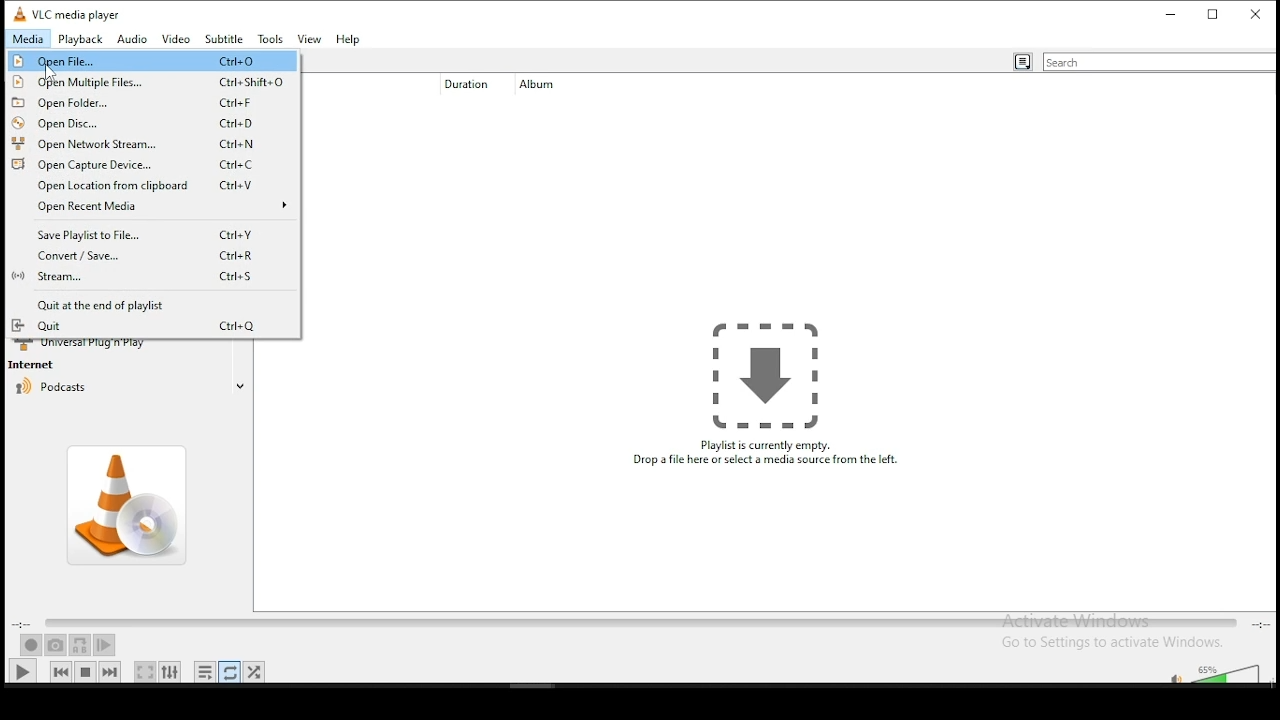 The height and width of the screenshot is (720, 1280). Describe the element at coordinates (461, 86) in the screenshot. I see `duration` at that location.